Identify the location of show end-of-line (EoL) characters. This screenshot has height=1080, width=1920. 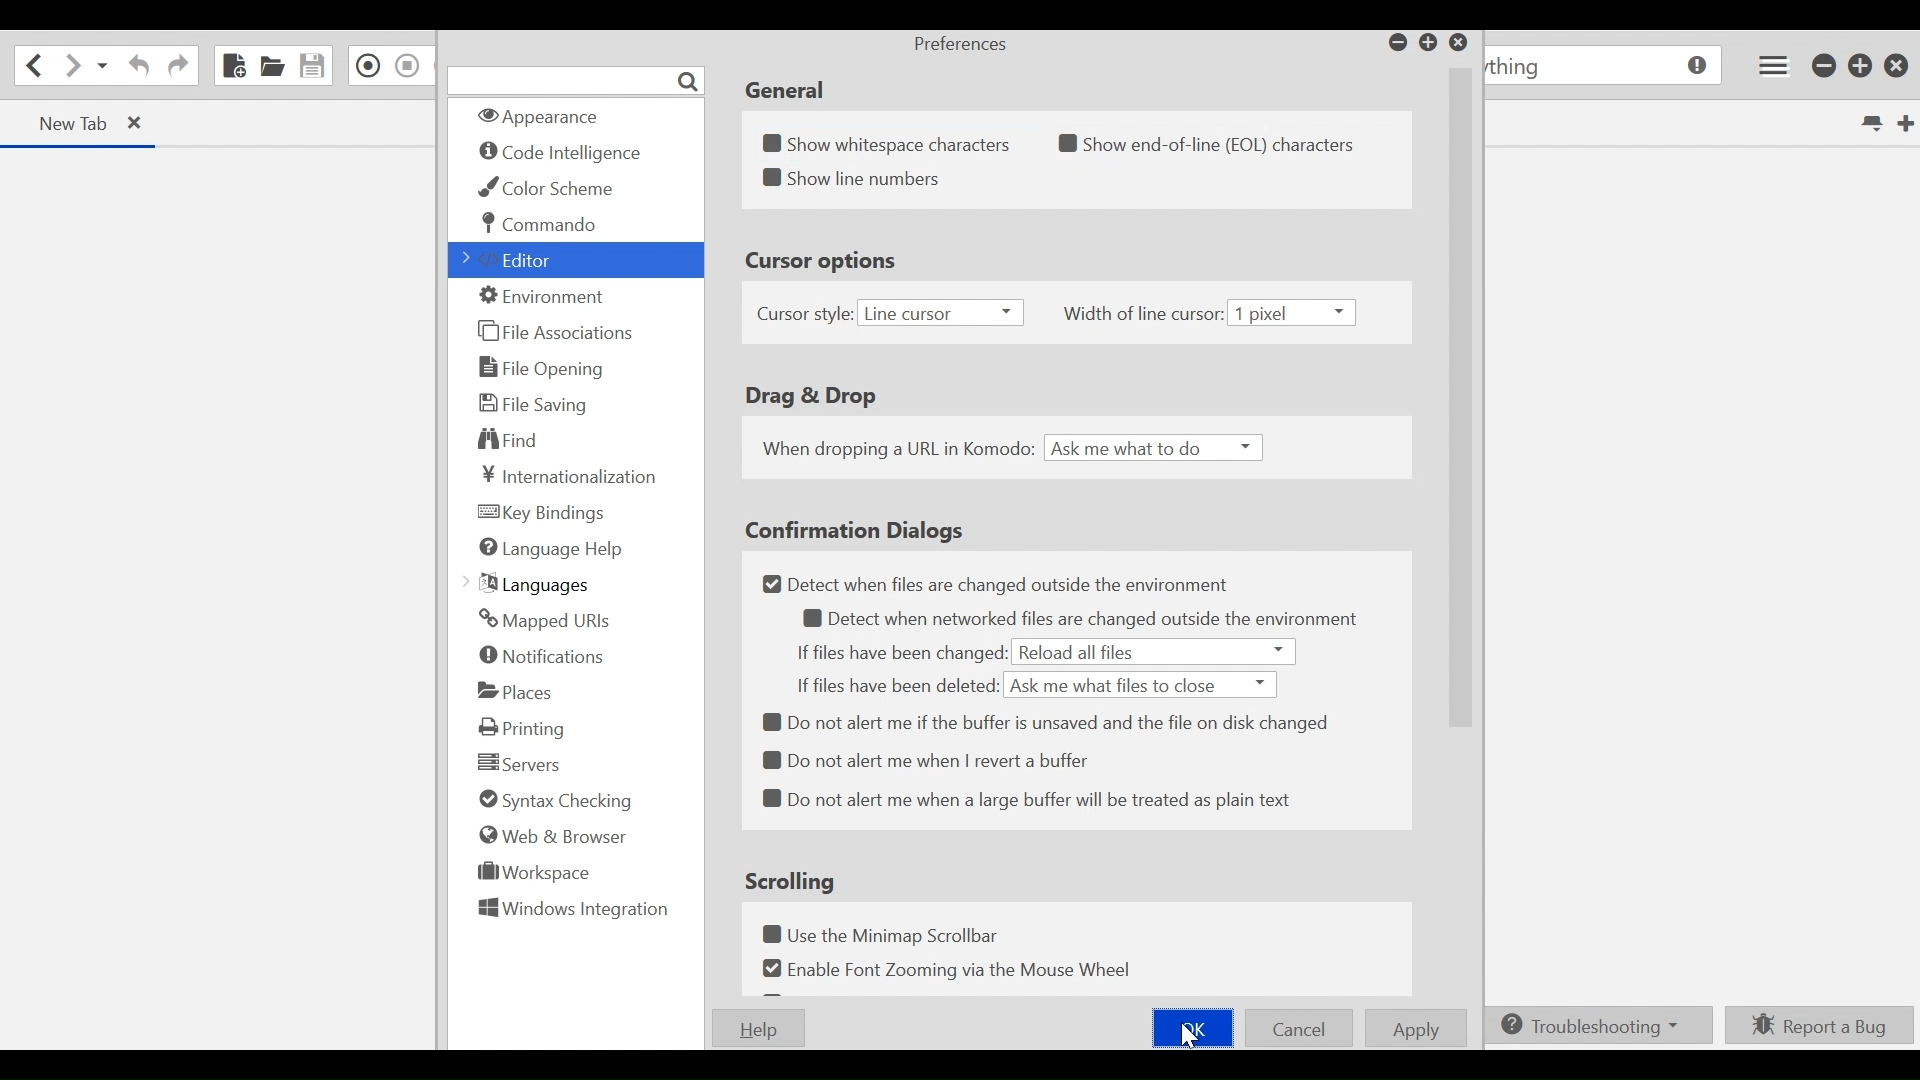
(1217, 144).